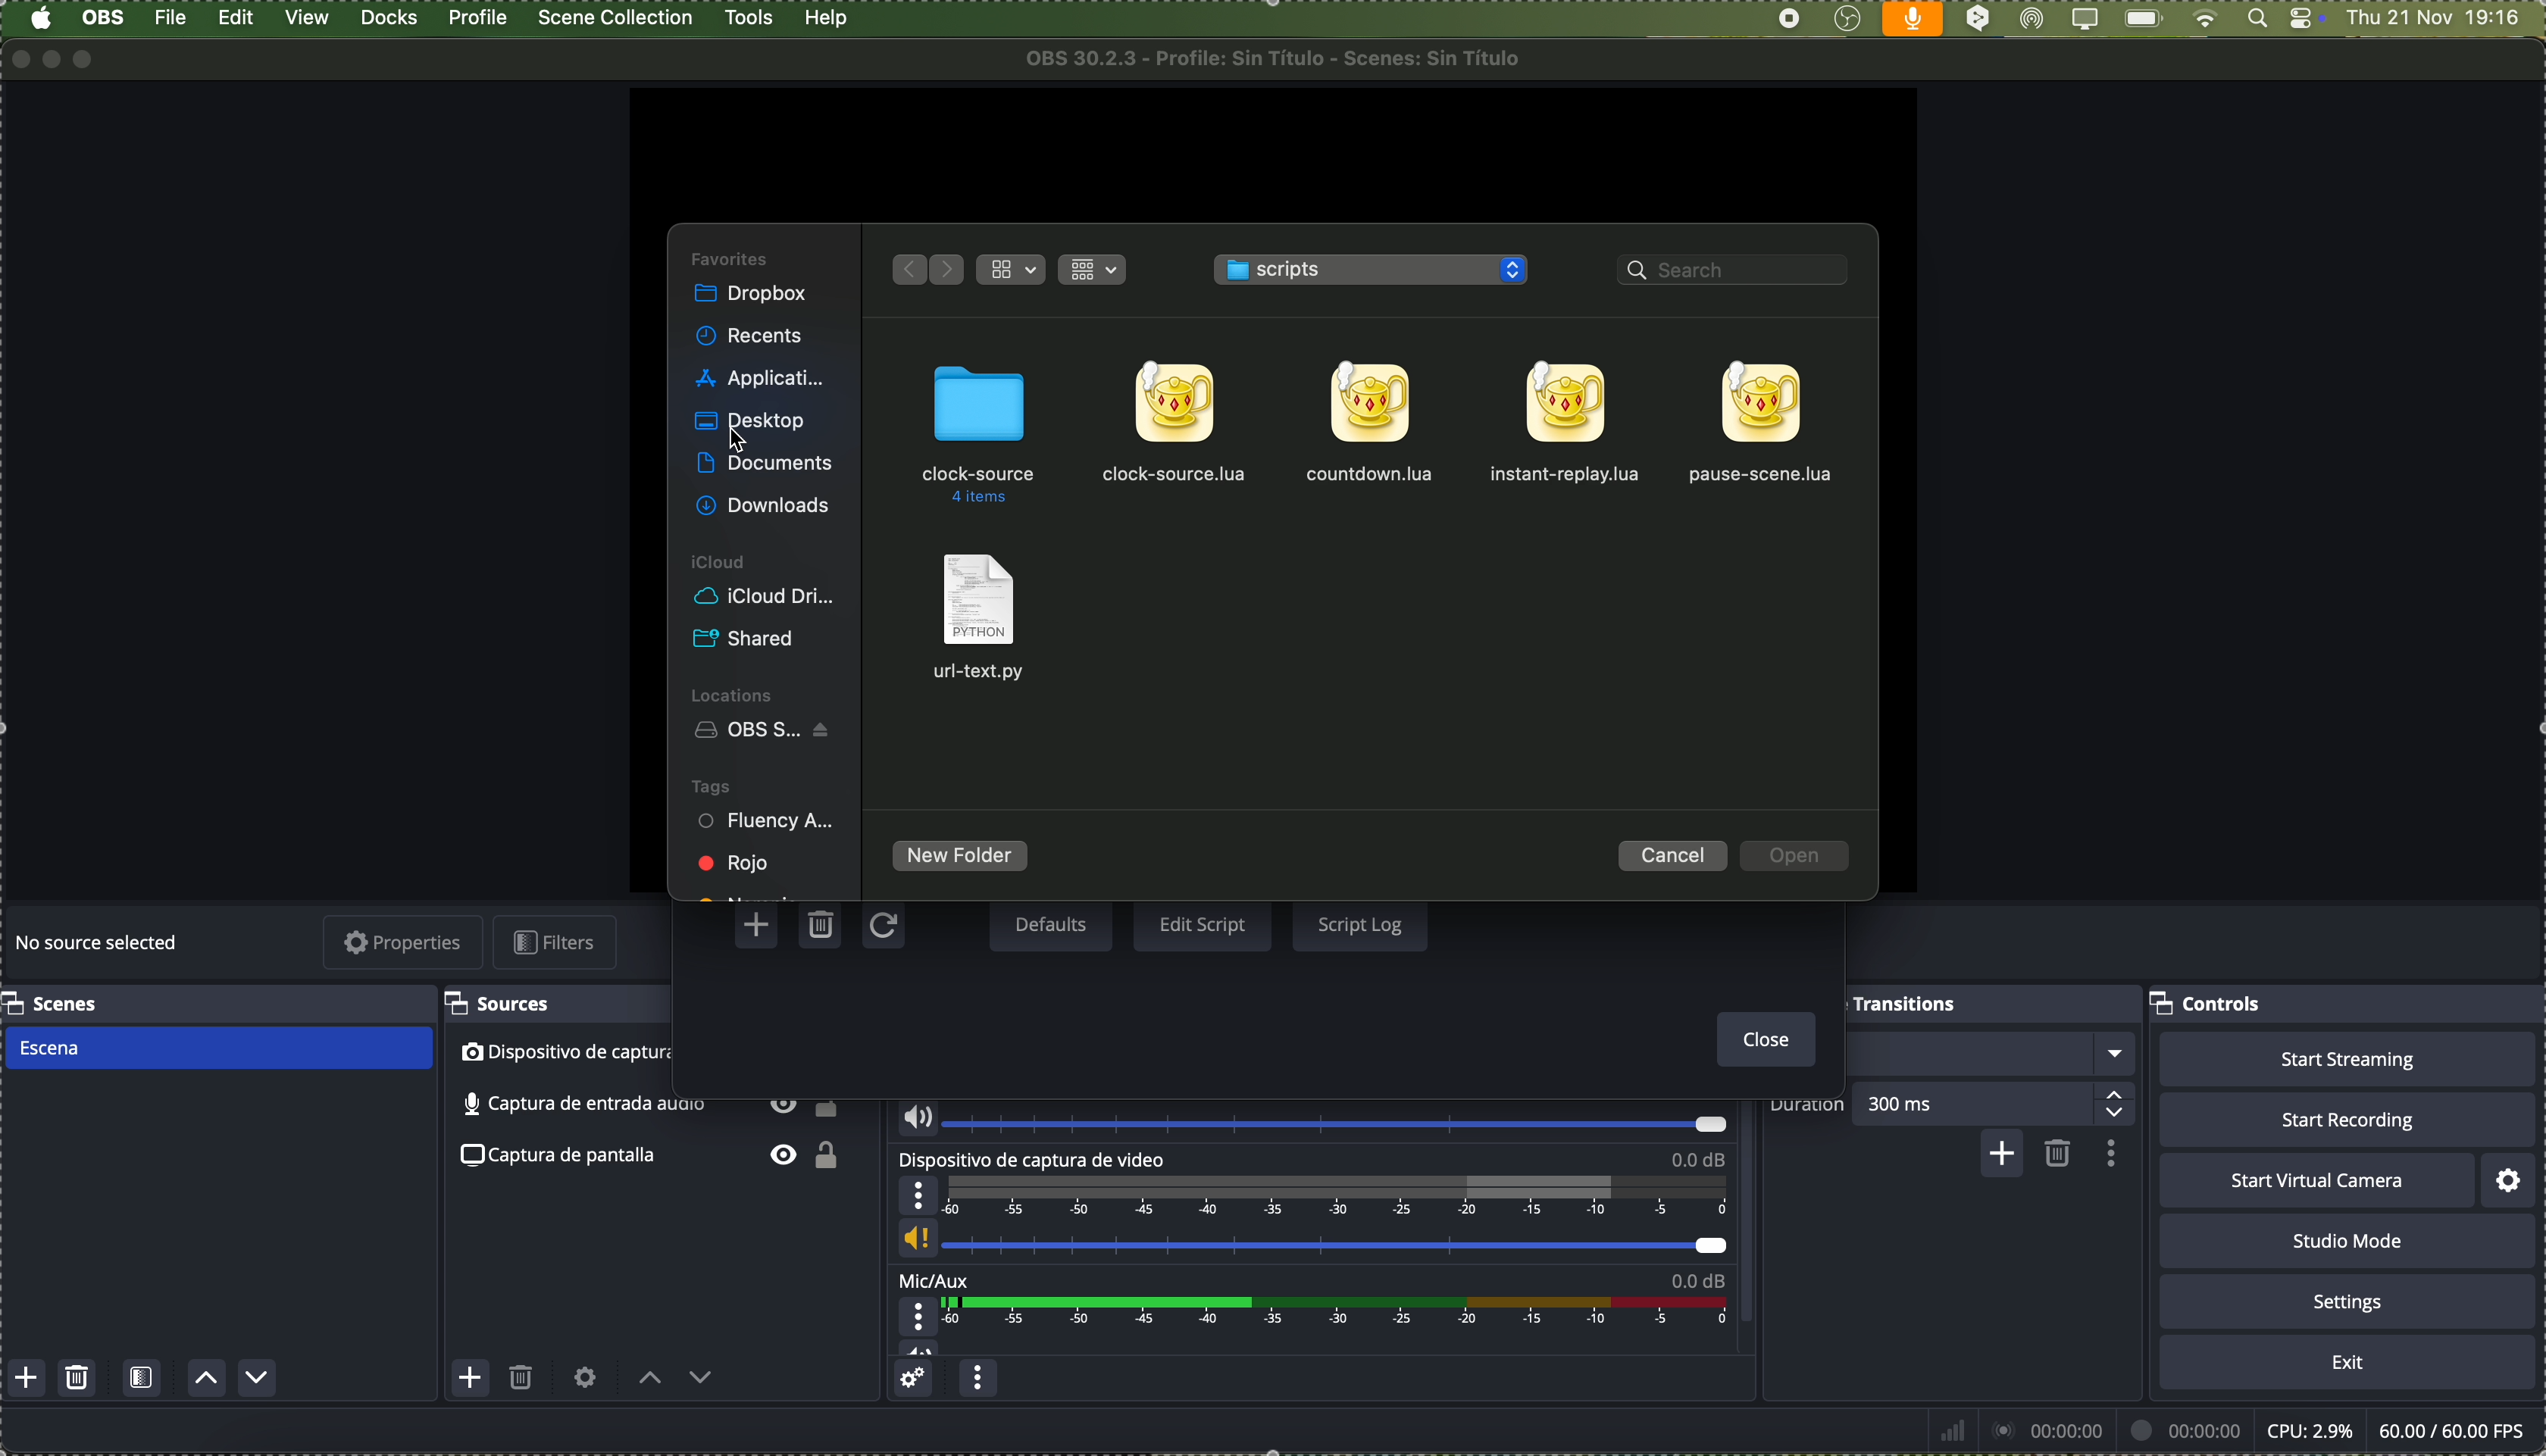 Image resolution: width=2546 pixels, height=1456 pixels. I want to click on exit, so click(2348, 1363).